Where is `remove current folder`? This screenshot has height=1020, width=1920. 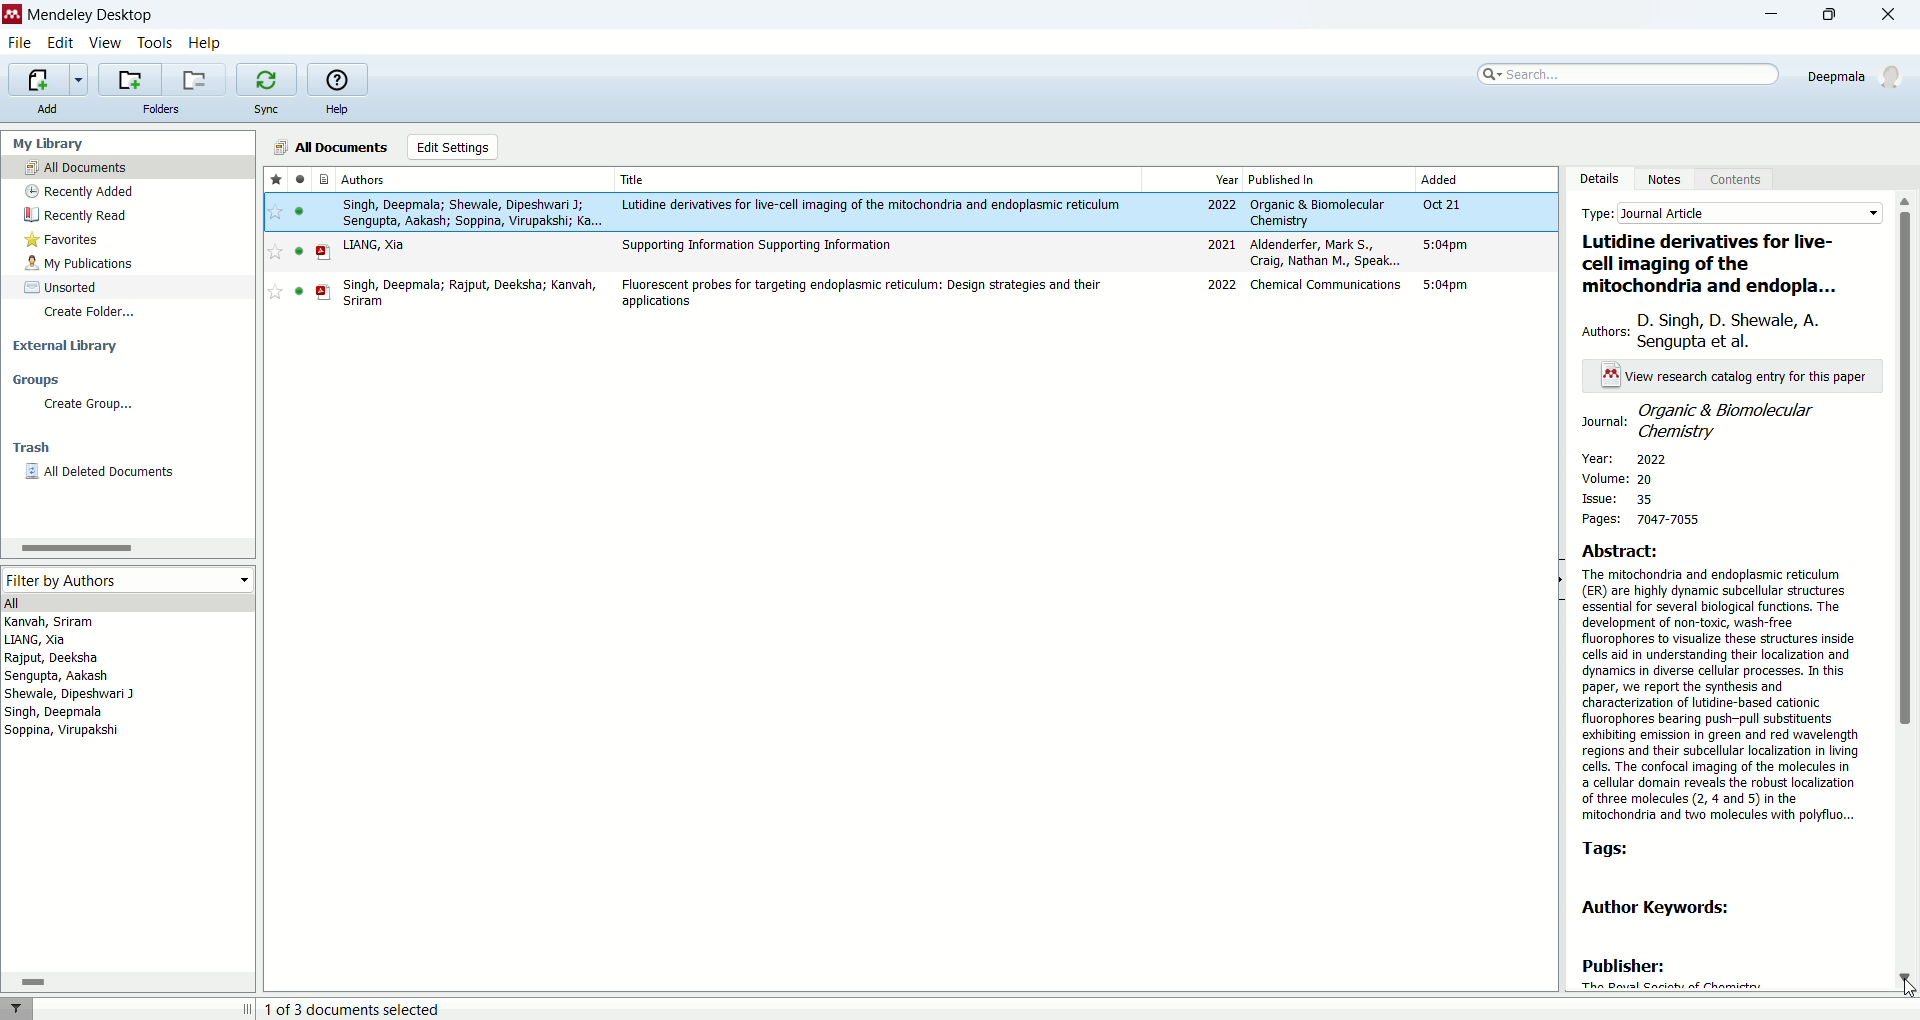 remove current folder is located at coordinates (193, 79).